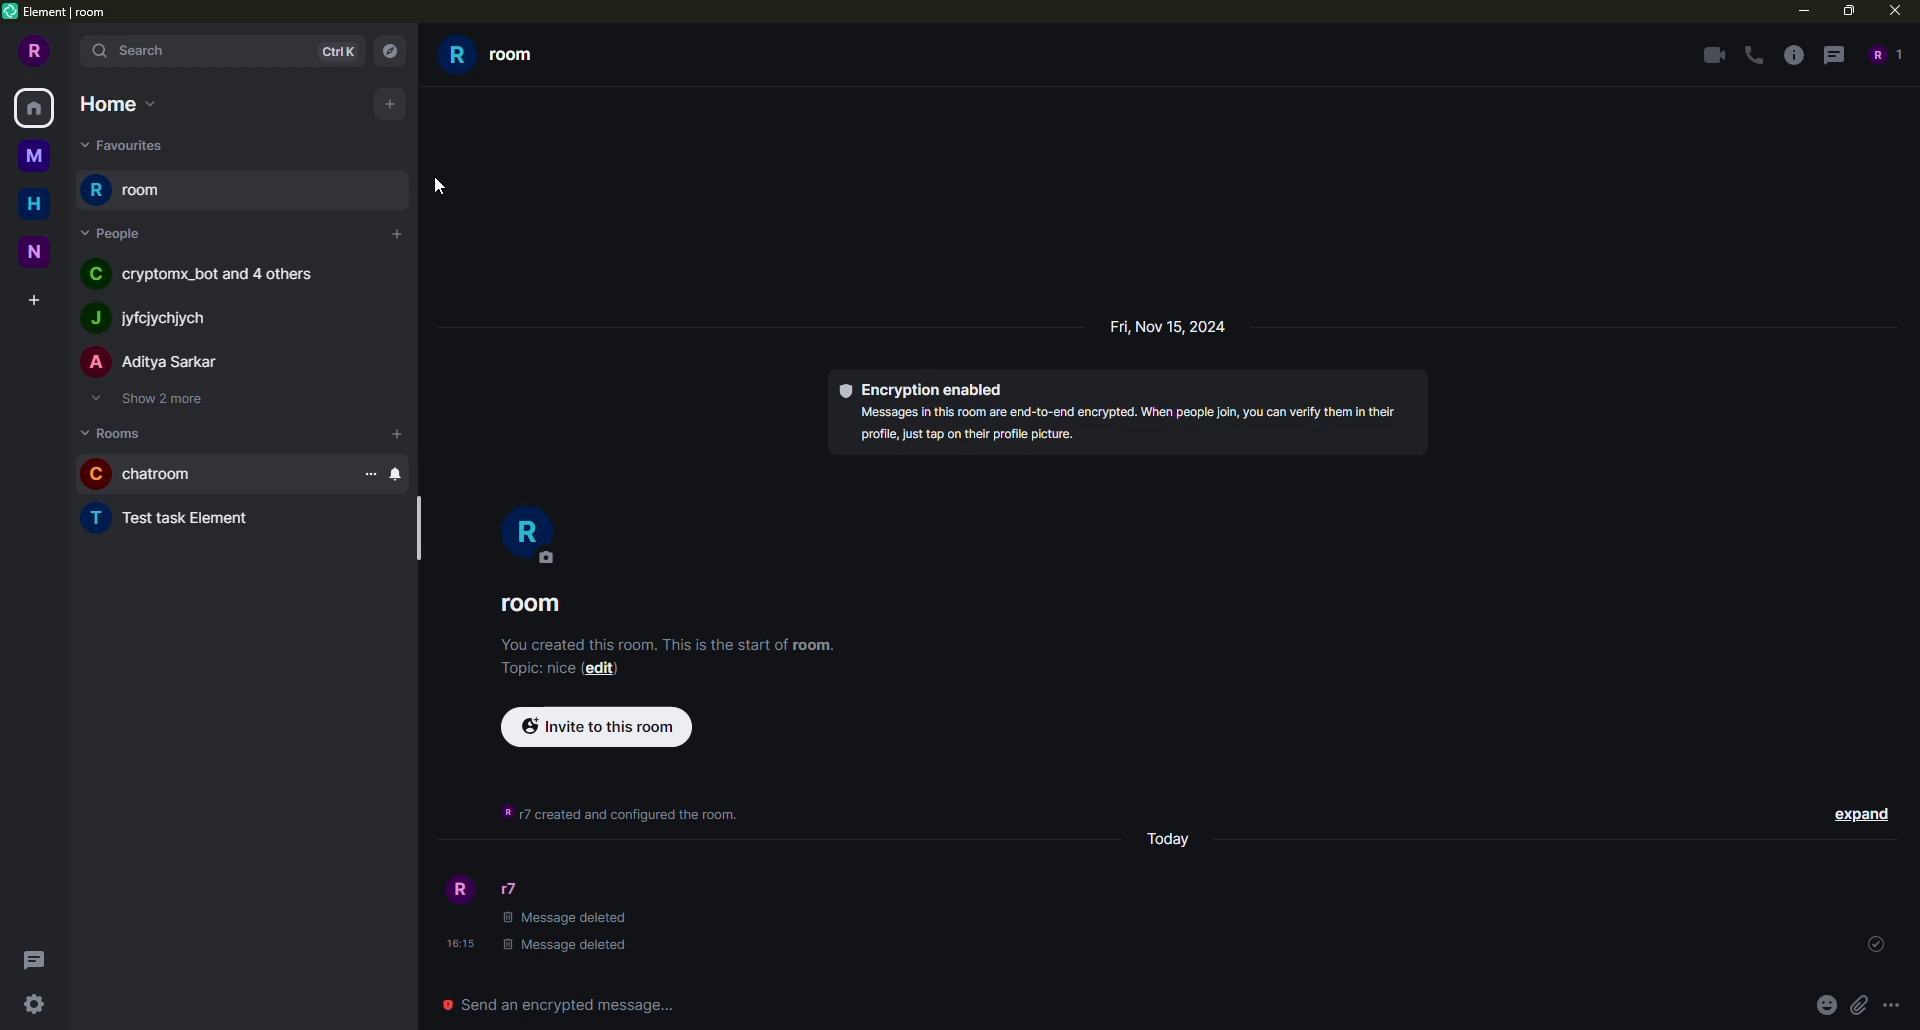 The height and width of the screenshot is (1030, 1920). What do you see at coordinates (1858, 1004) in the screenshot?
I see `attach` at bounding box center [1858, 1004].